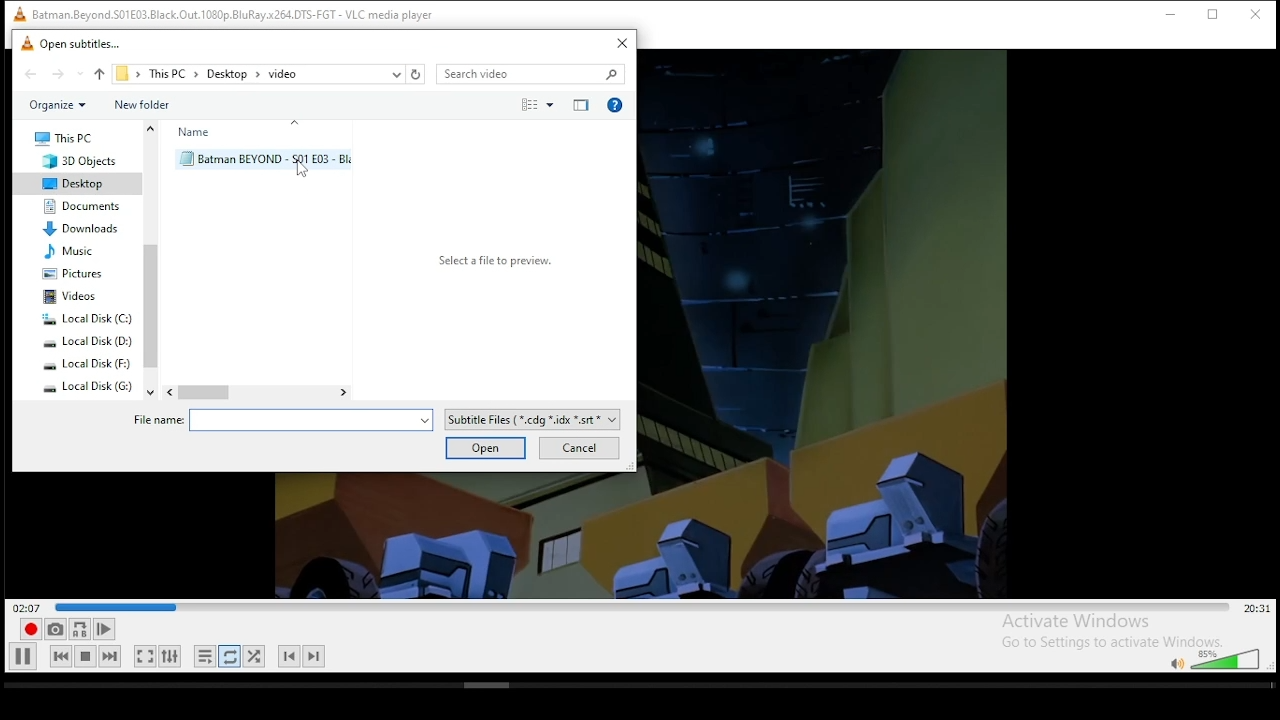 The height and width of the screenshot is (720, 1280). I want to click on documents, so click(83, 207).